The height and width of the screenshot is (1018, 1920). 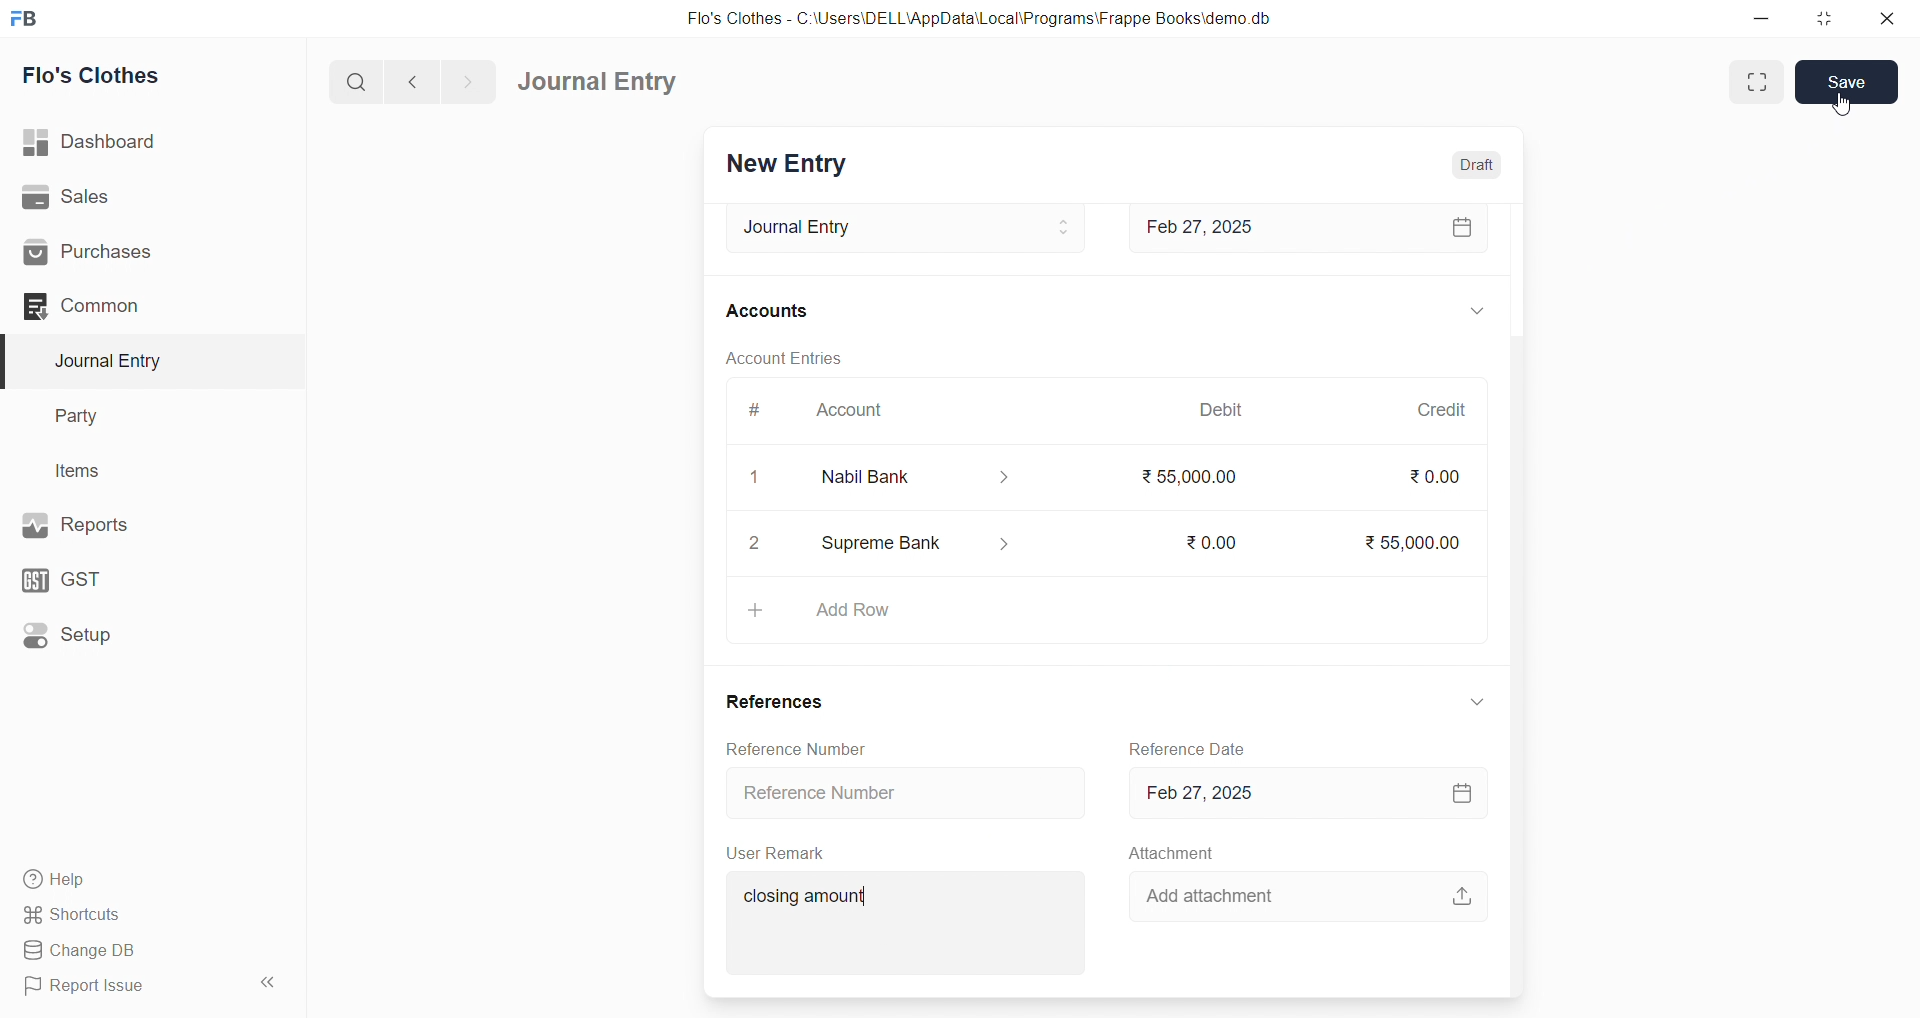 What do you see at coordinates (902, 793) in the screenshot?
I see `Reference Number` at bounding box center [902, 793].